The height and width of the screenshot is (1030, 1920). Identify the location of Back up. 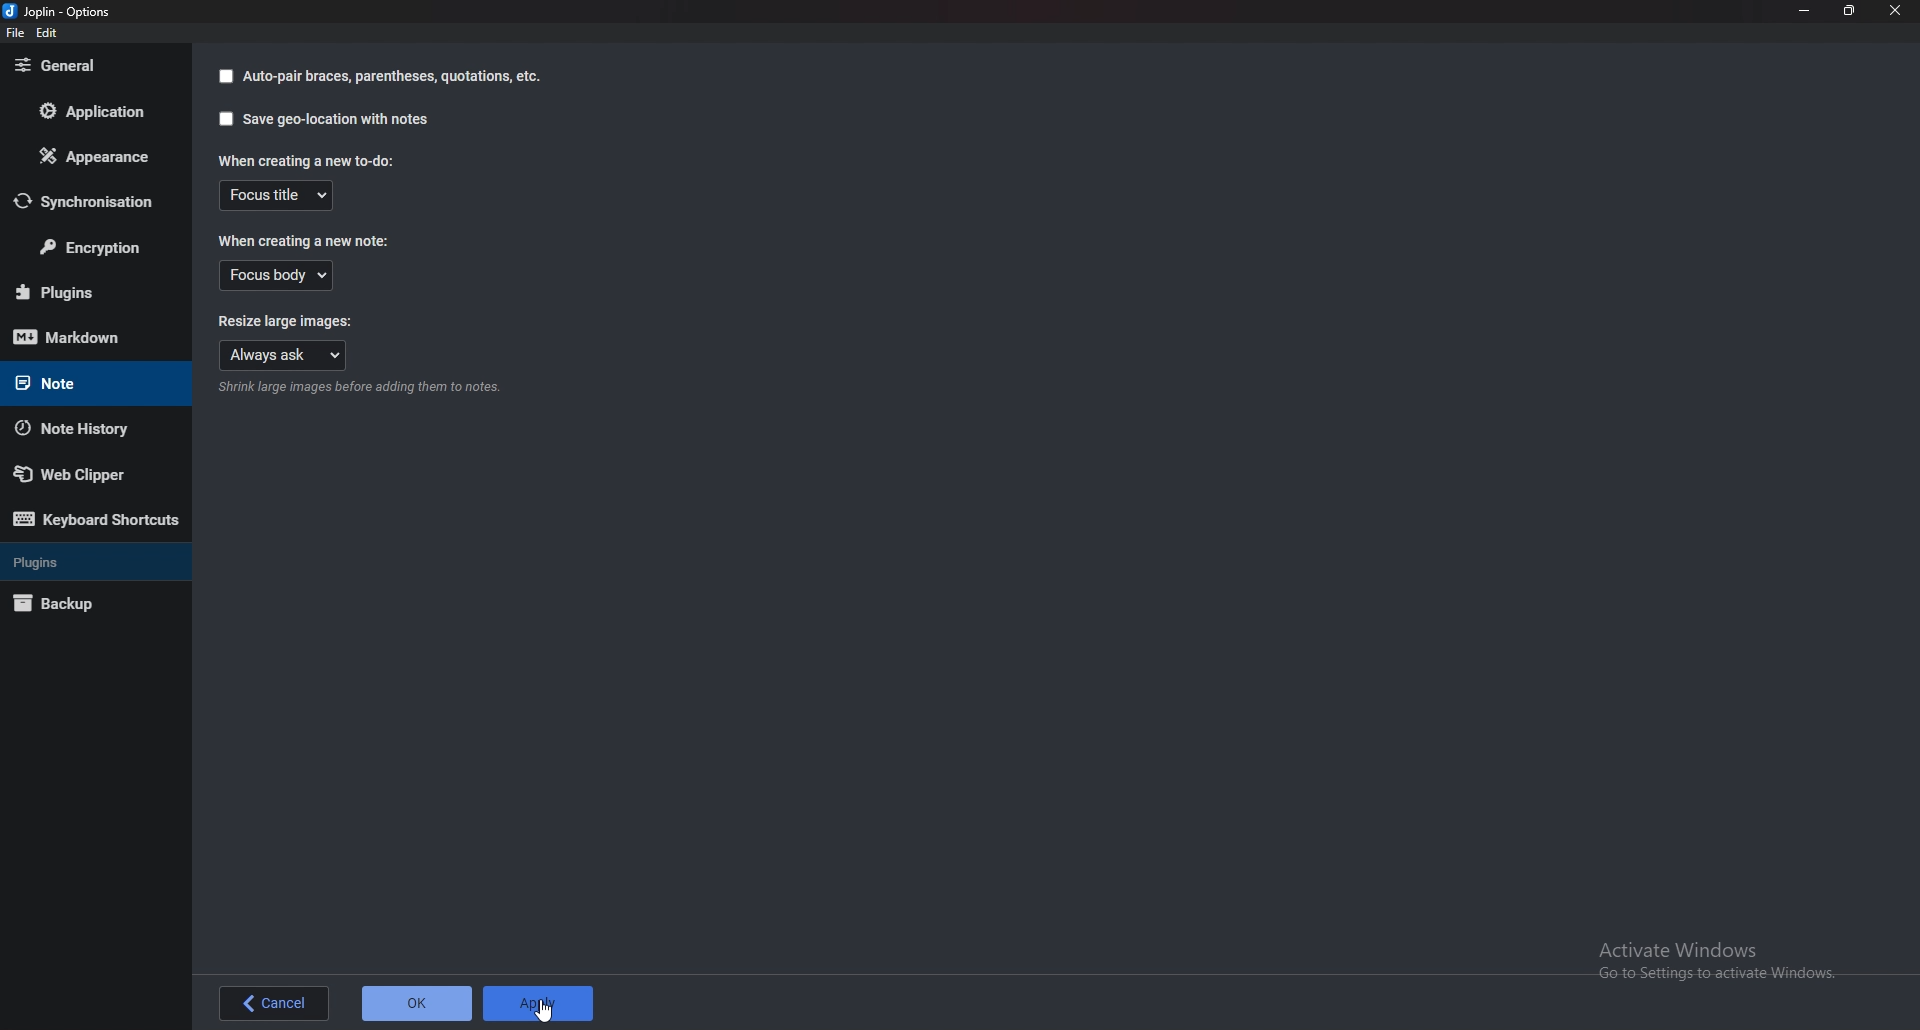
(77, 605).